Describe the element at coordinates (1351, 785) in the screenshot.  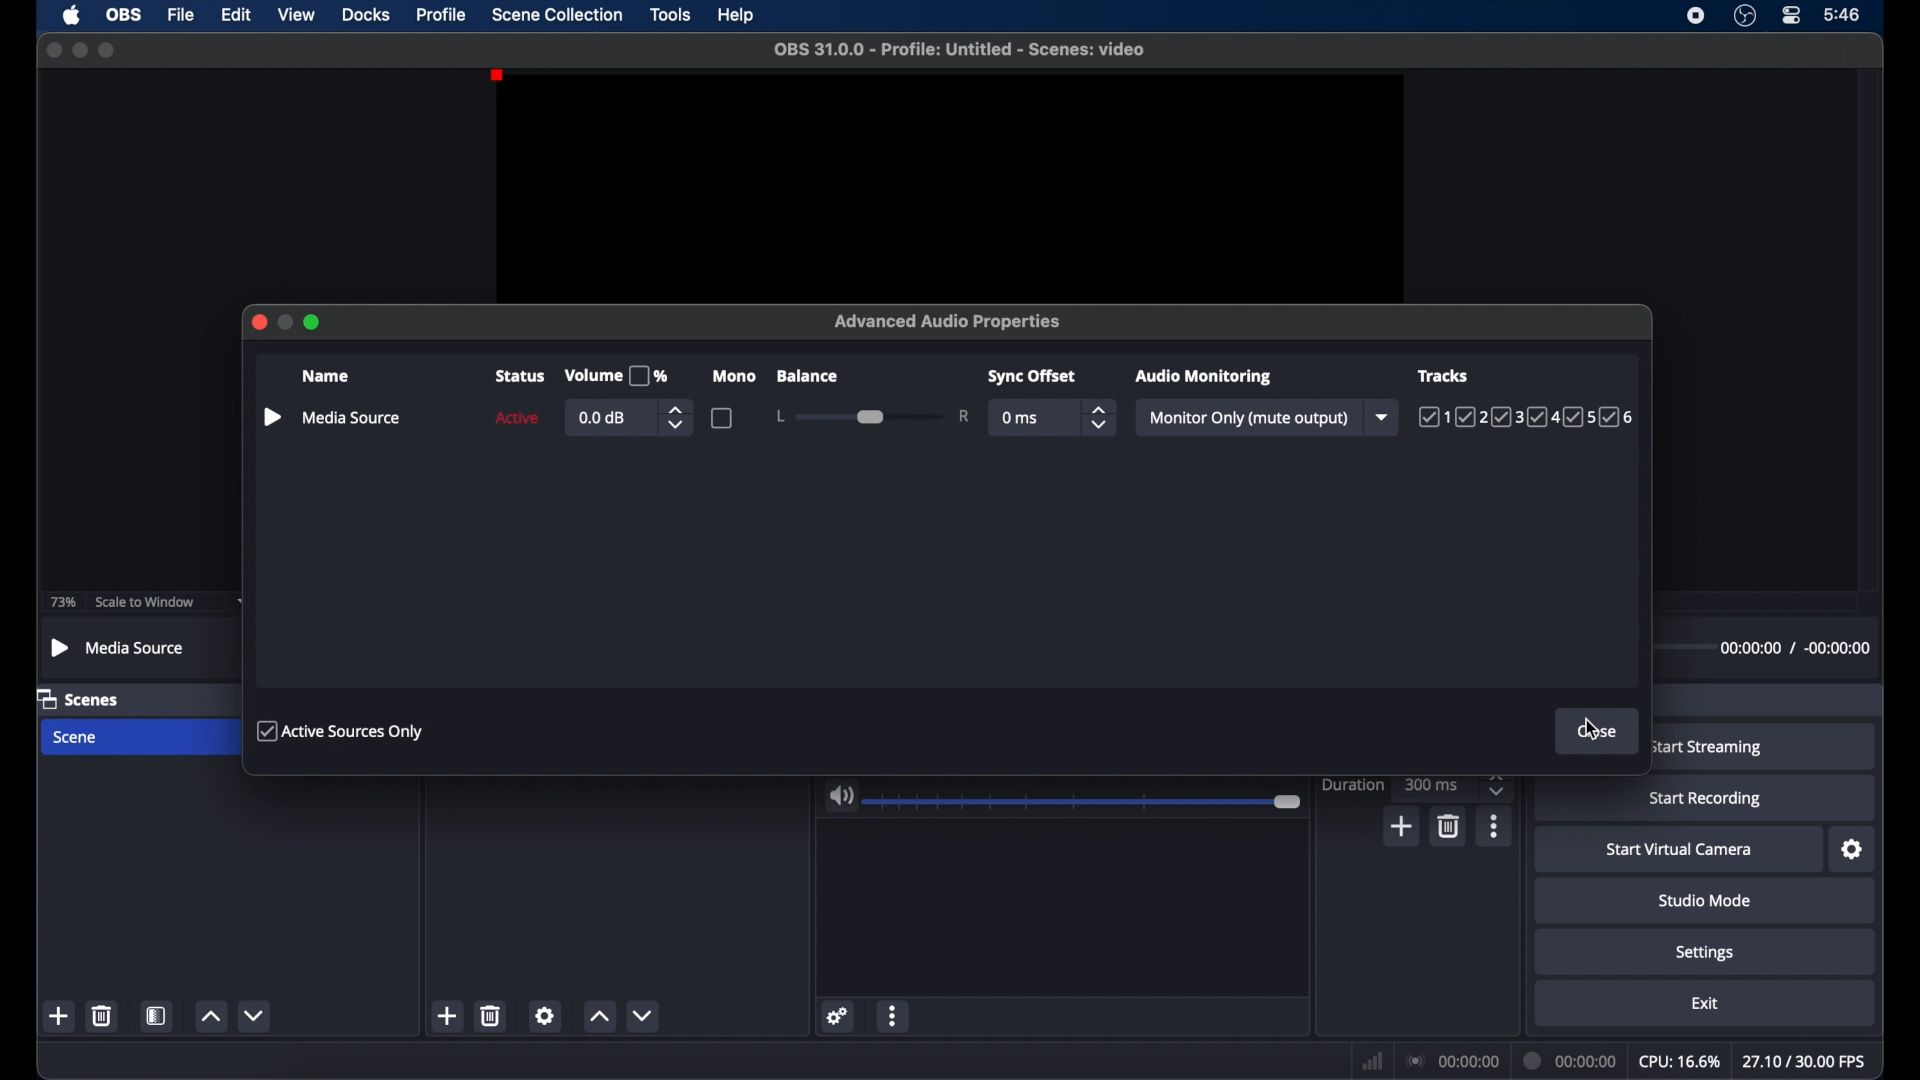
I see `duration` at that location.